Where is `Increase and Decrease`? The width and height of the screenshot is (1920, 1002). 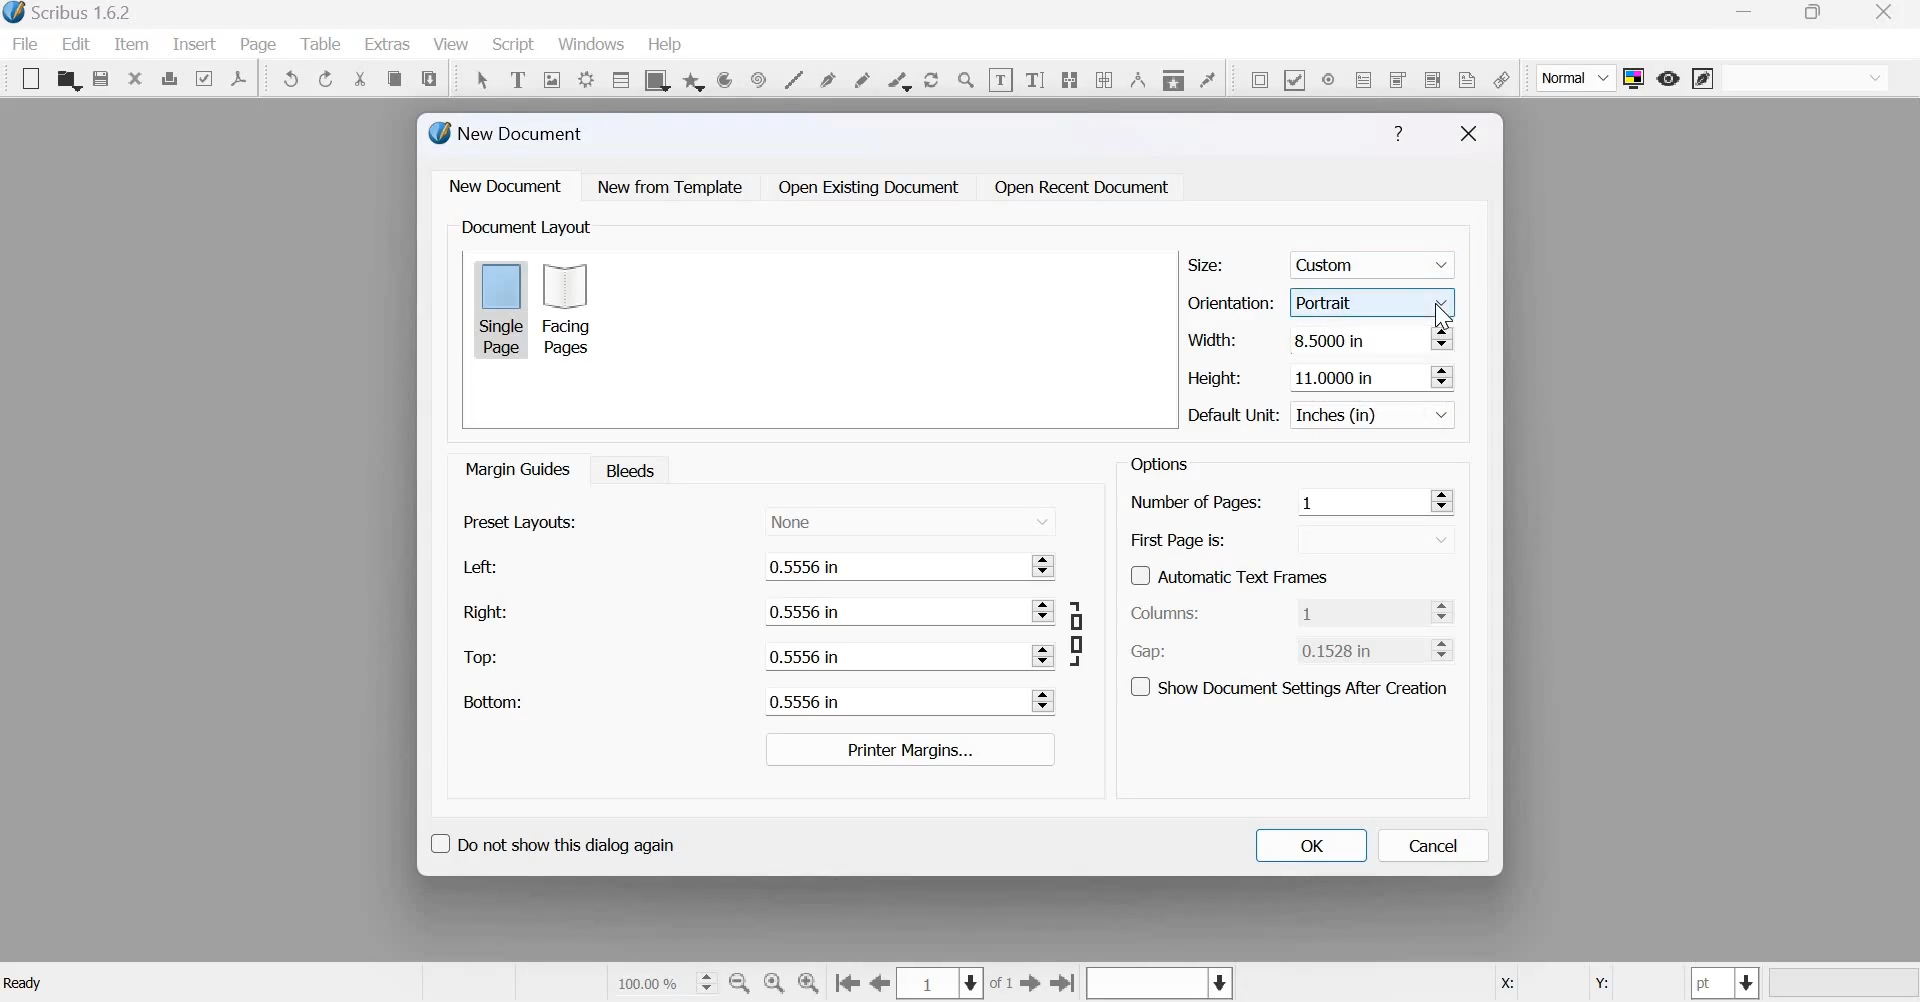 Increase and Decrease is located at coordinates (1447, 611).